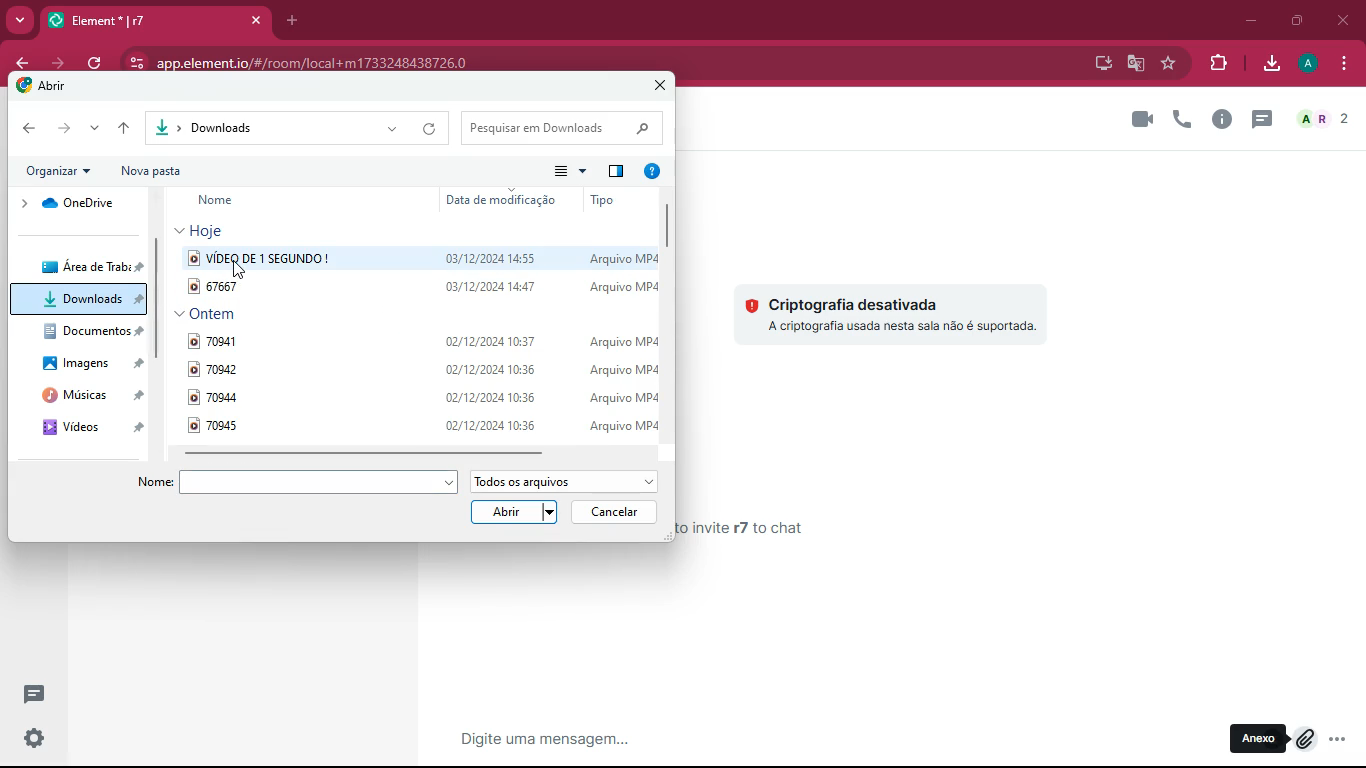 The image size is (1366, 768). Describe the element at coordinates (95, 265) in the screenshot. I see `area de trabu` at that location.